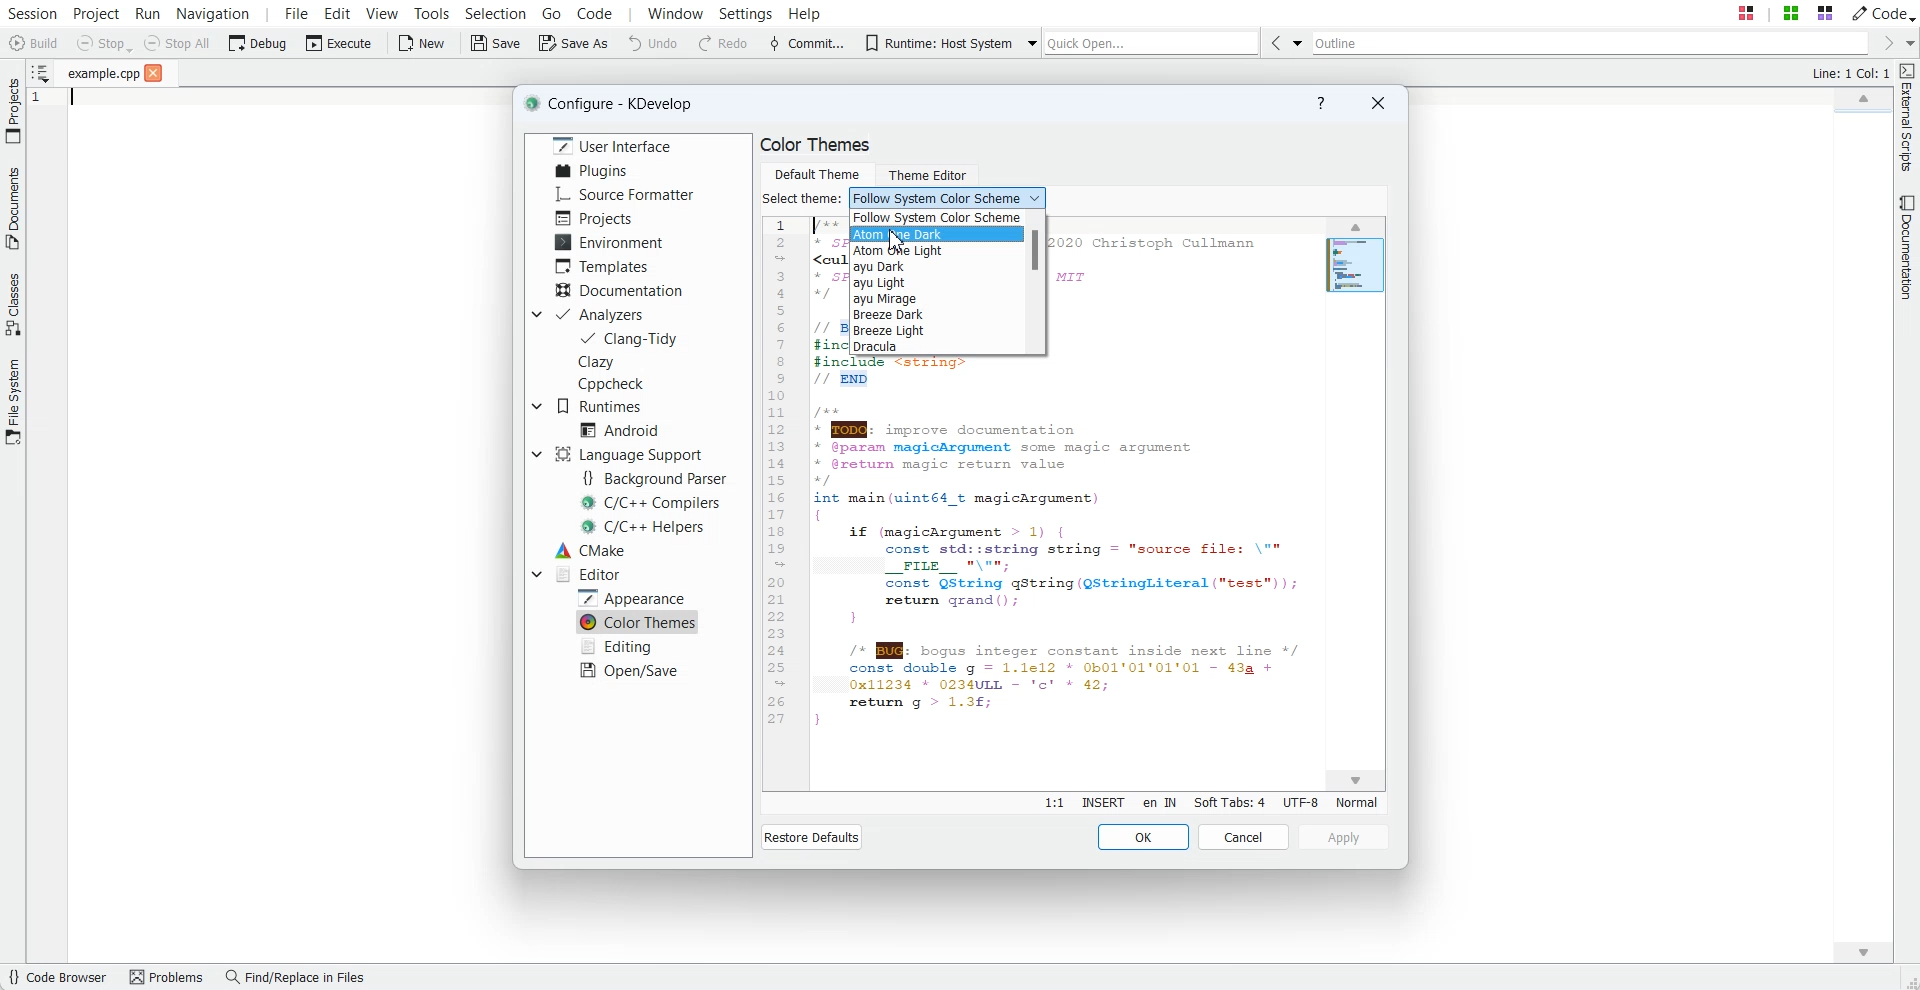  What do you see at coordinates (1144, 837) in the screenshot?
I see `OK` at bounding box center [1144, 837].